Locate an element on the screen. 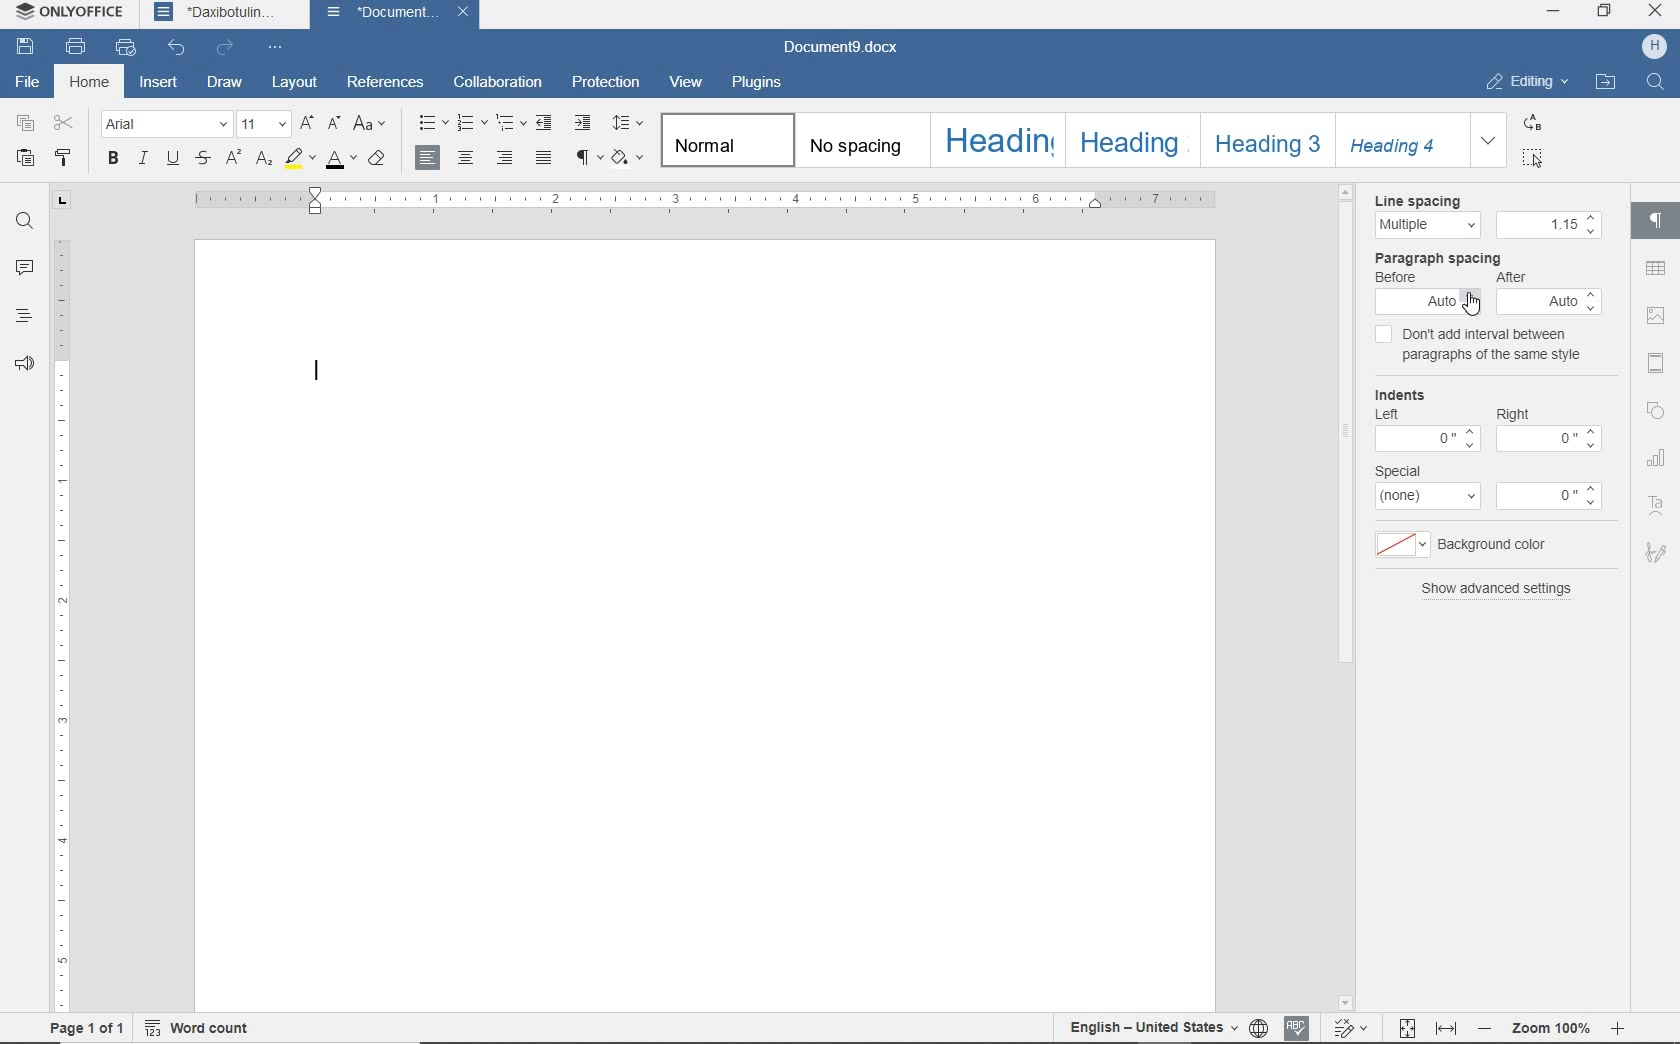 This screenshot has width=1680, height=1044. paste is located at coordinates (26, 157).